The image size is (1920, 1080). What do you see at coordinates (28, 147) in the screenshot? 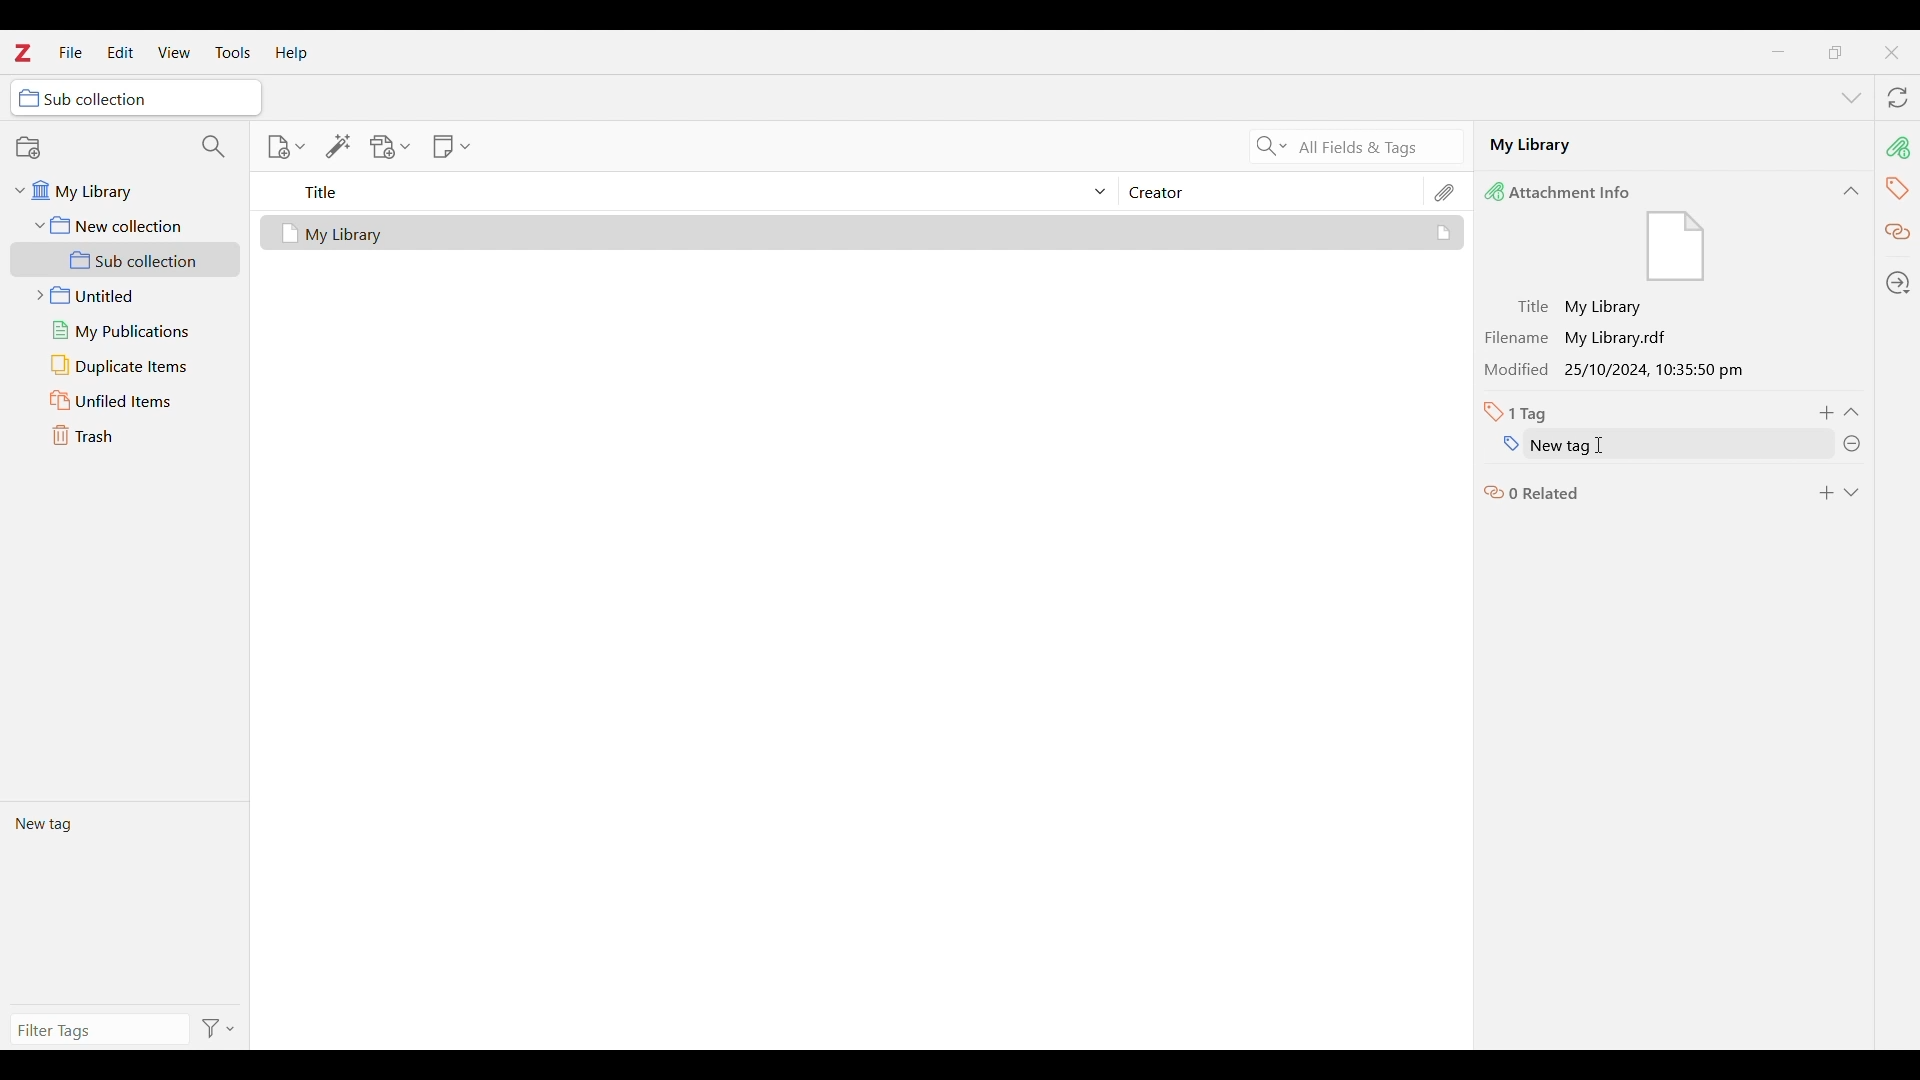
I see `New collection` at bounding box center [28, 147].